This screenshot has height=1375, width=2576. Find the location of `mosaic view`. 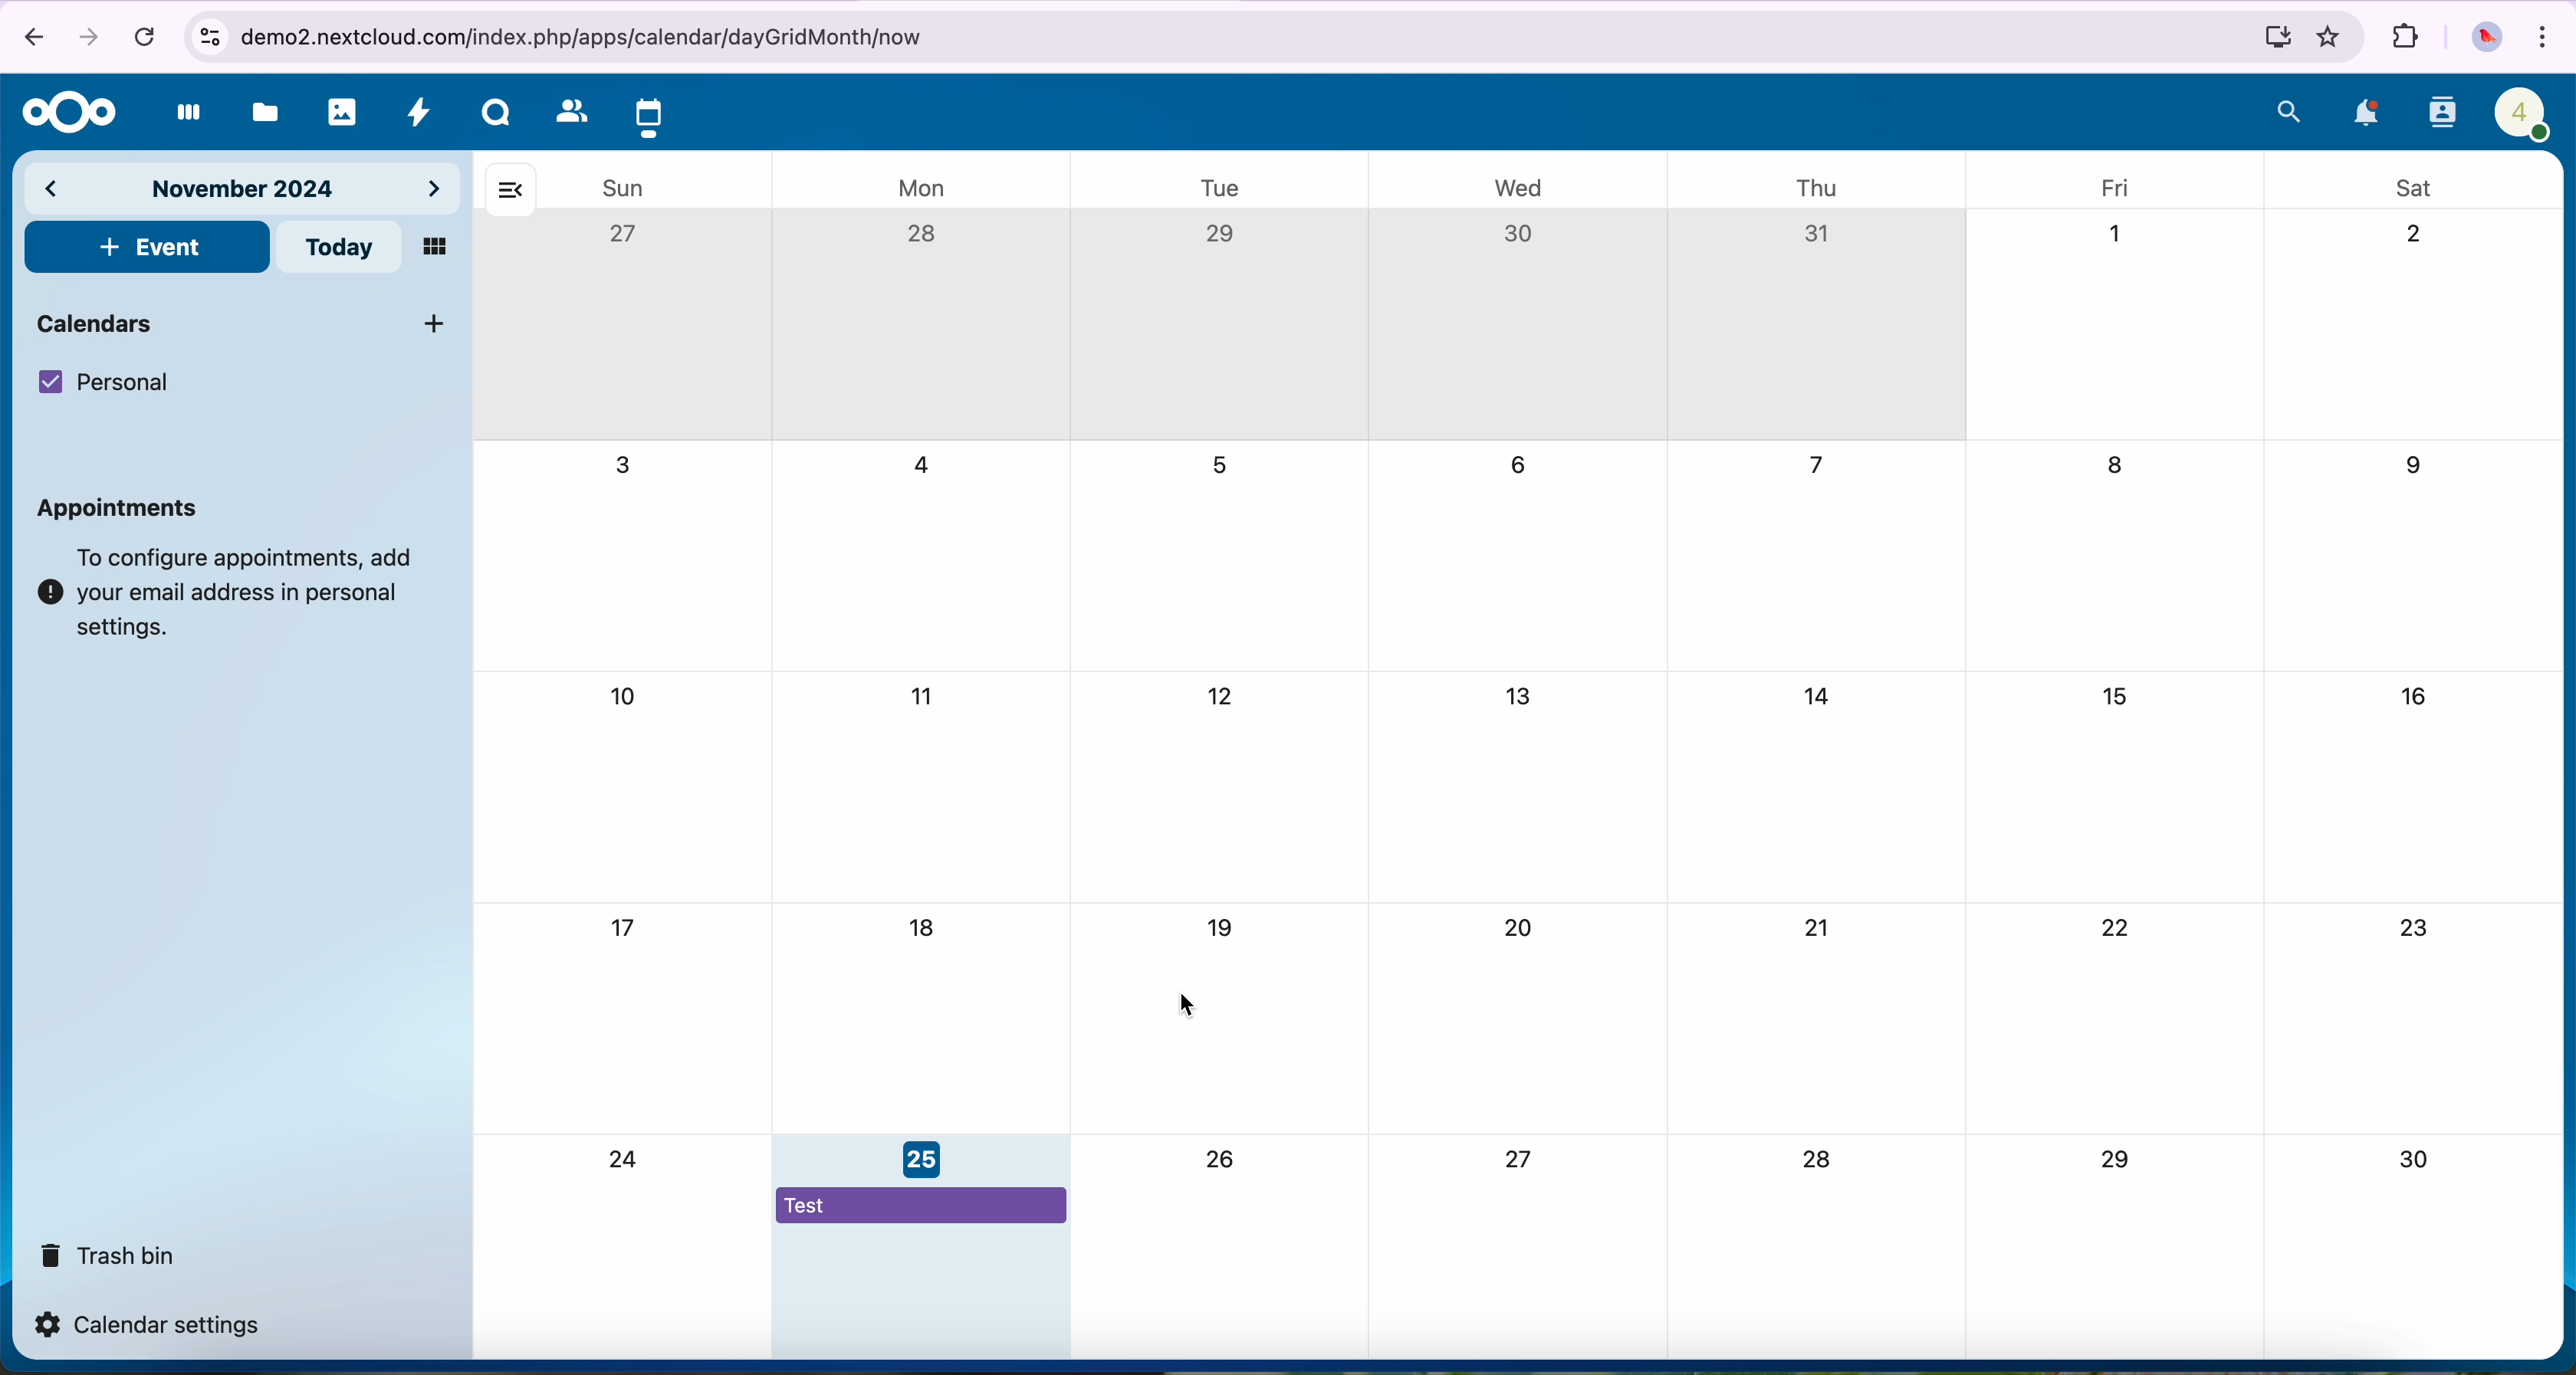

mosaic view is located at coordinates (436, 247).